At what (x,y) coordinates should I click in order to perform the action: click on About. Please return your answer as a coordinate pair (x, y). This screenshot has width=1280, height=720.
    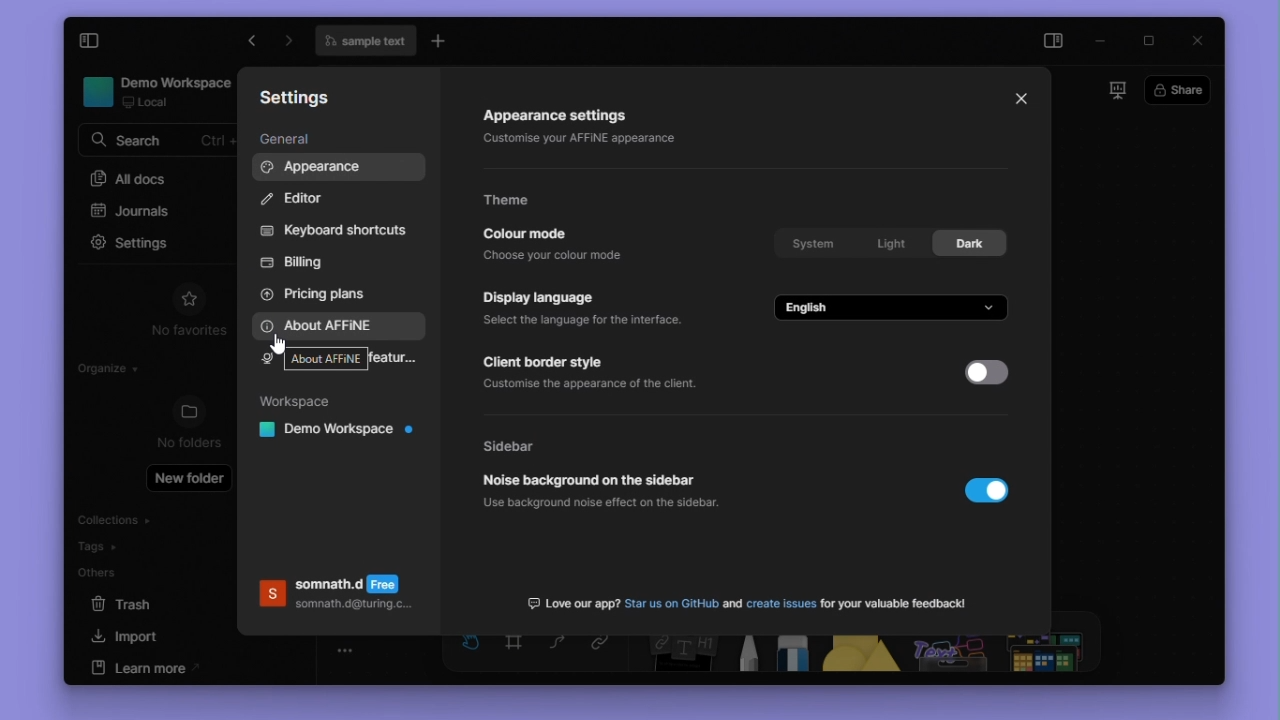
    Looking at the image, I should click on (330, 321).